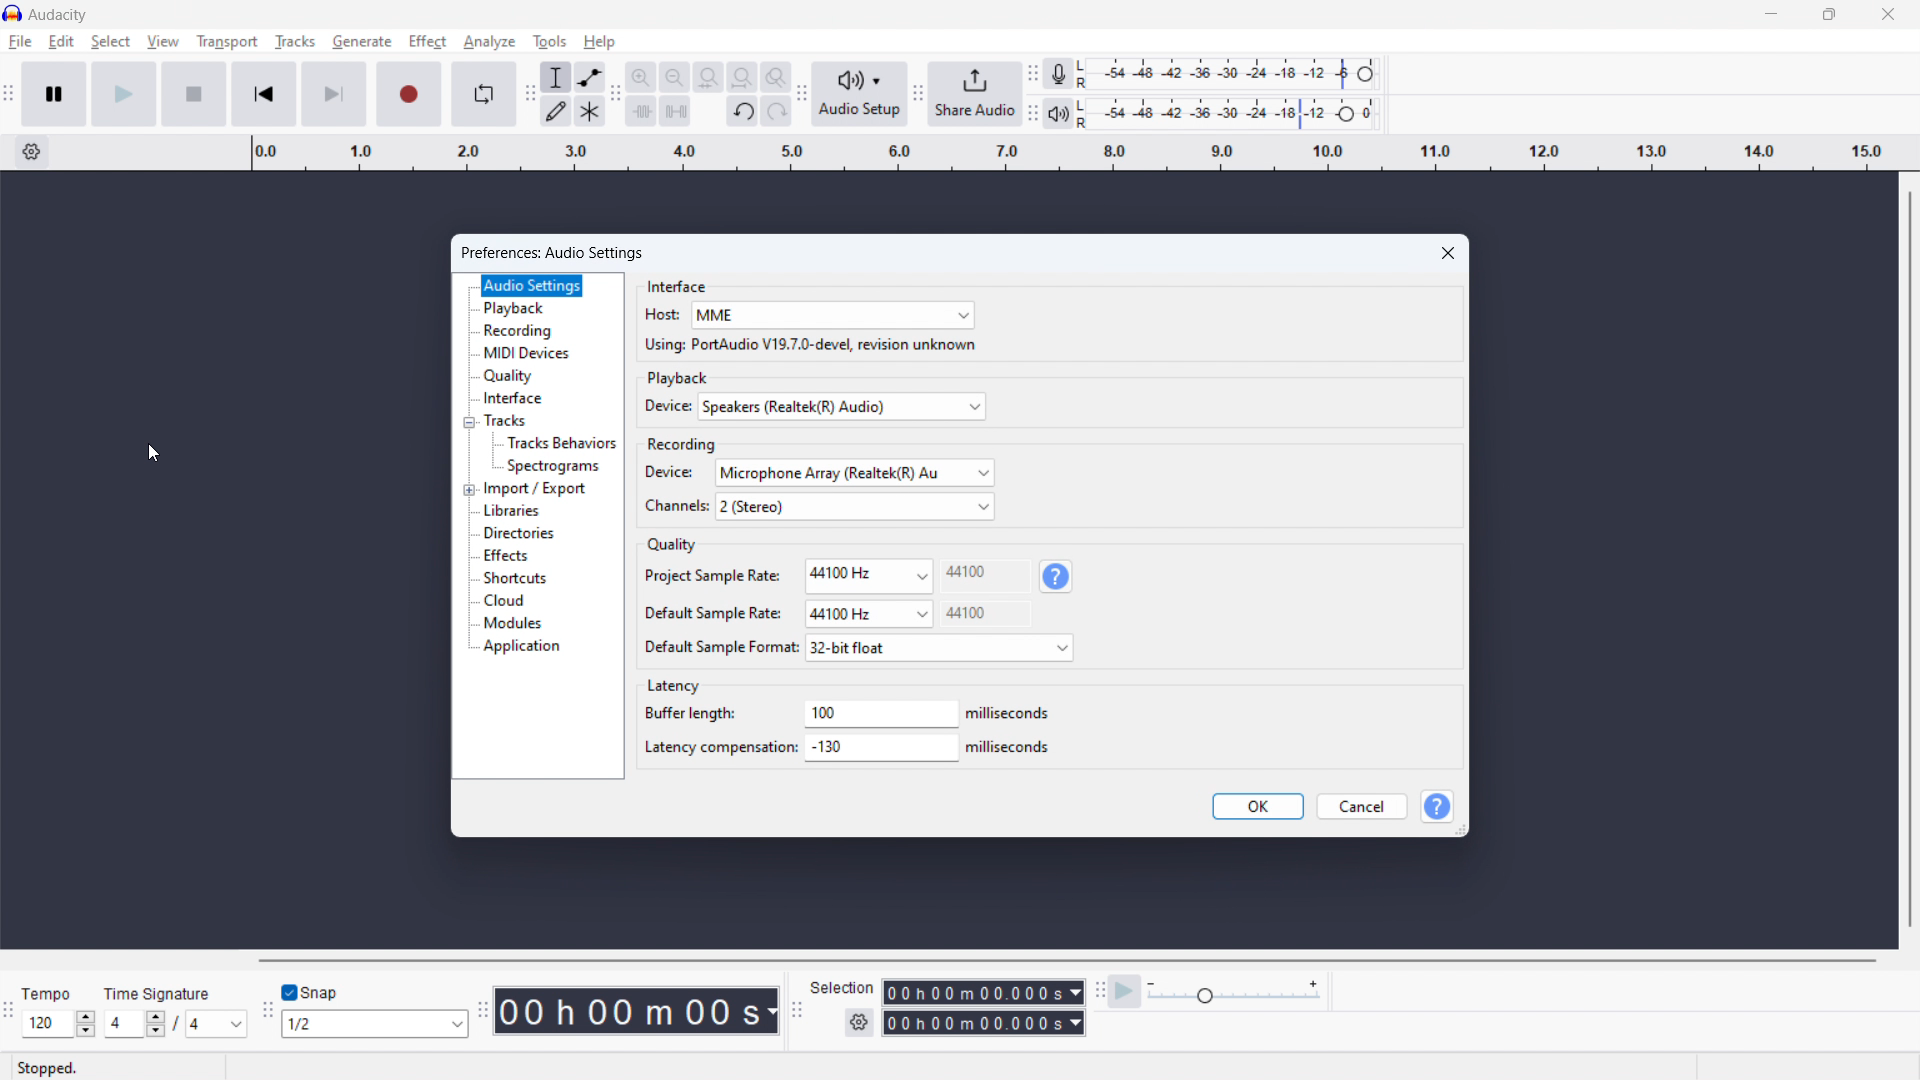  Describe the element at coordinates (1439, 806) in the screenshot. I see `help` at that location.